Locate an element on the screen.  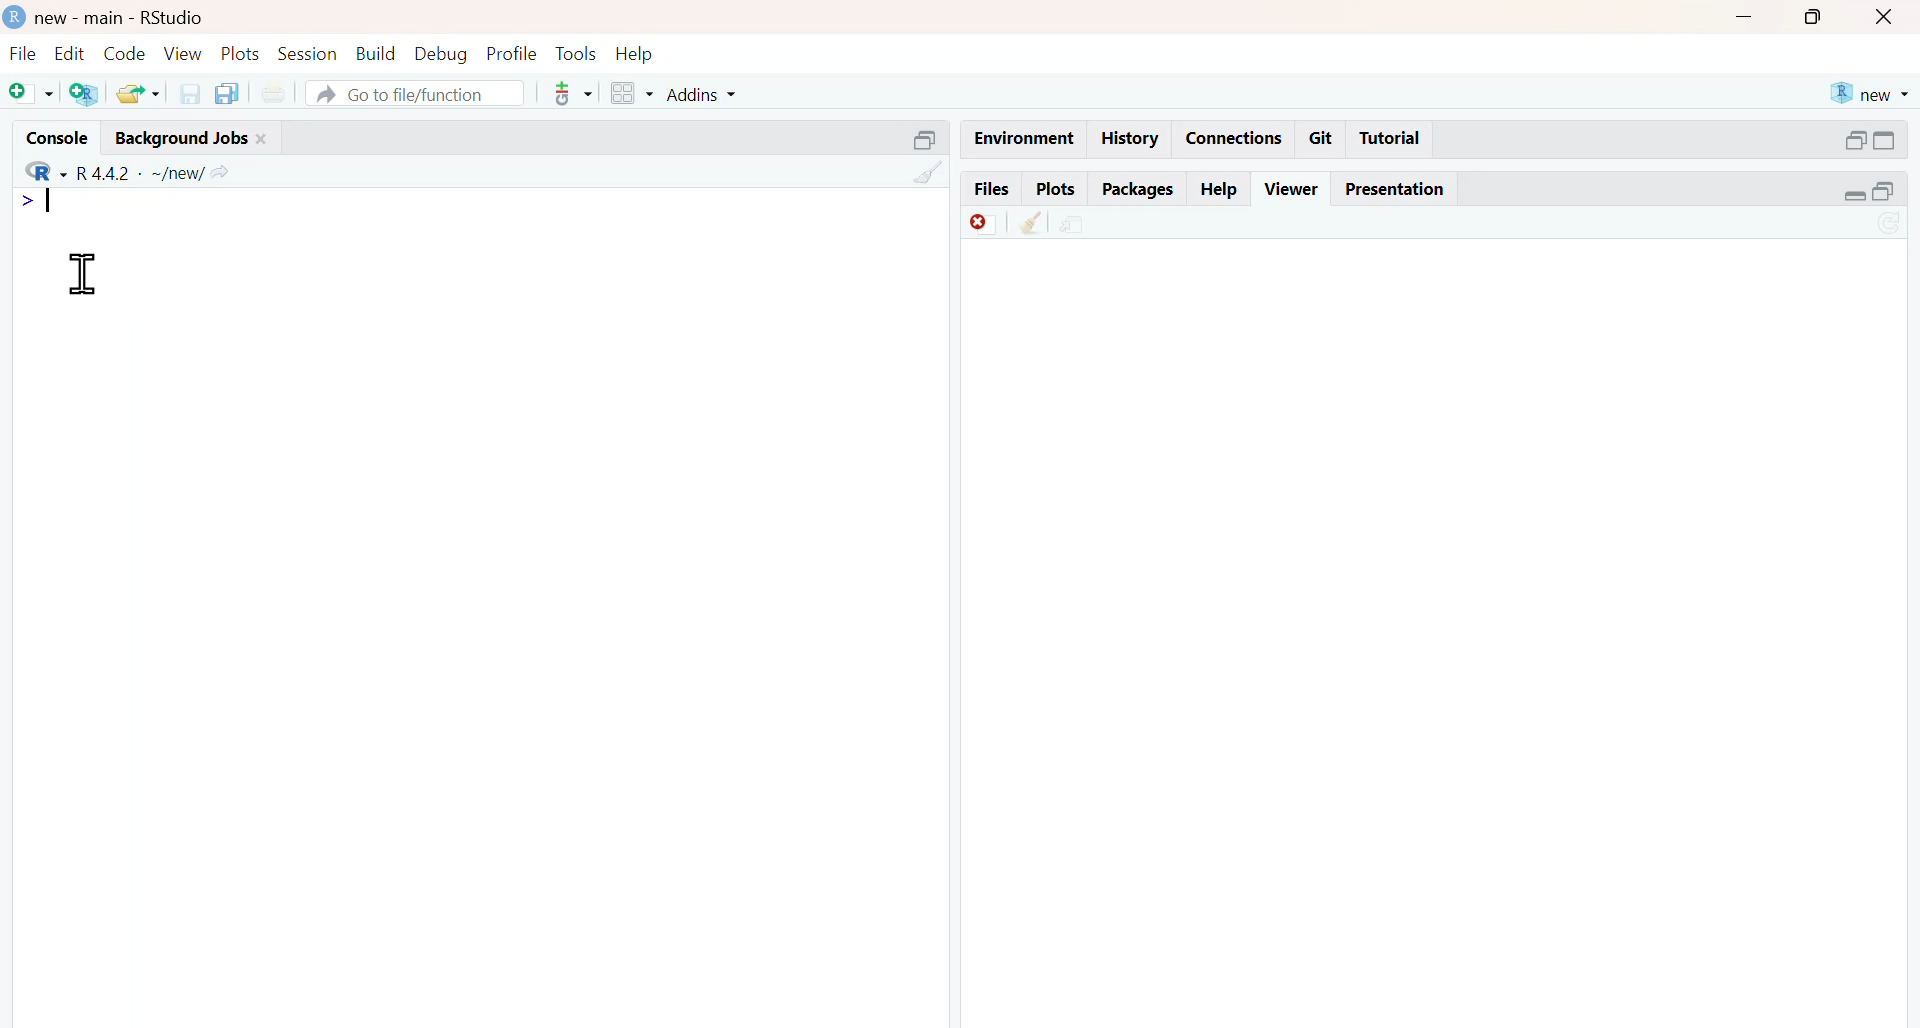
copy is located at coordinates (226, 94).